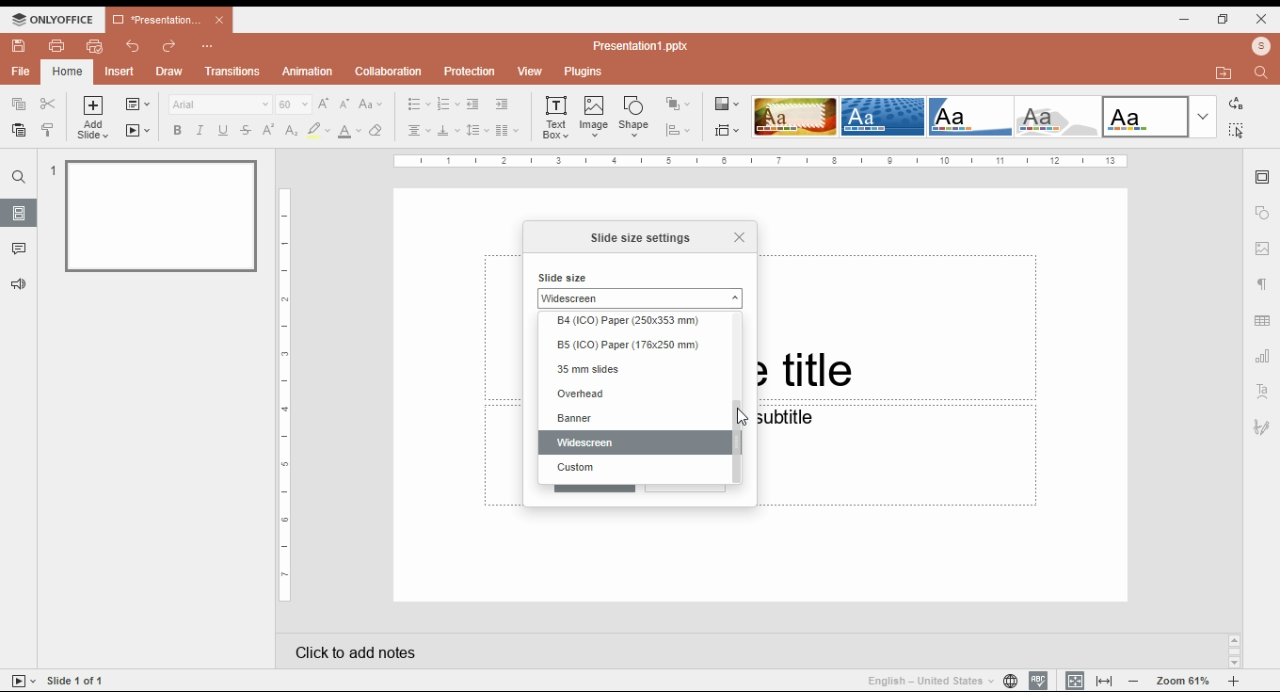  What do you see at coordinates (1227, 74) in the screenshot?
I see `open file location` at bounding box center [1227, 74].